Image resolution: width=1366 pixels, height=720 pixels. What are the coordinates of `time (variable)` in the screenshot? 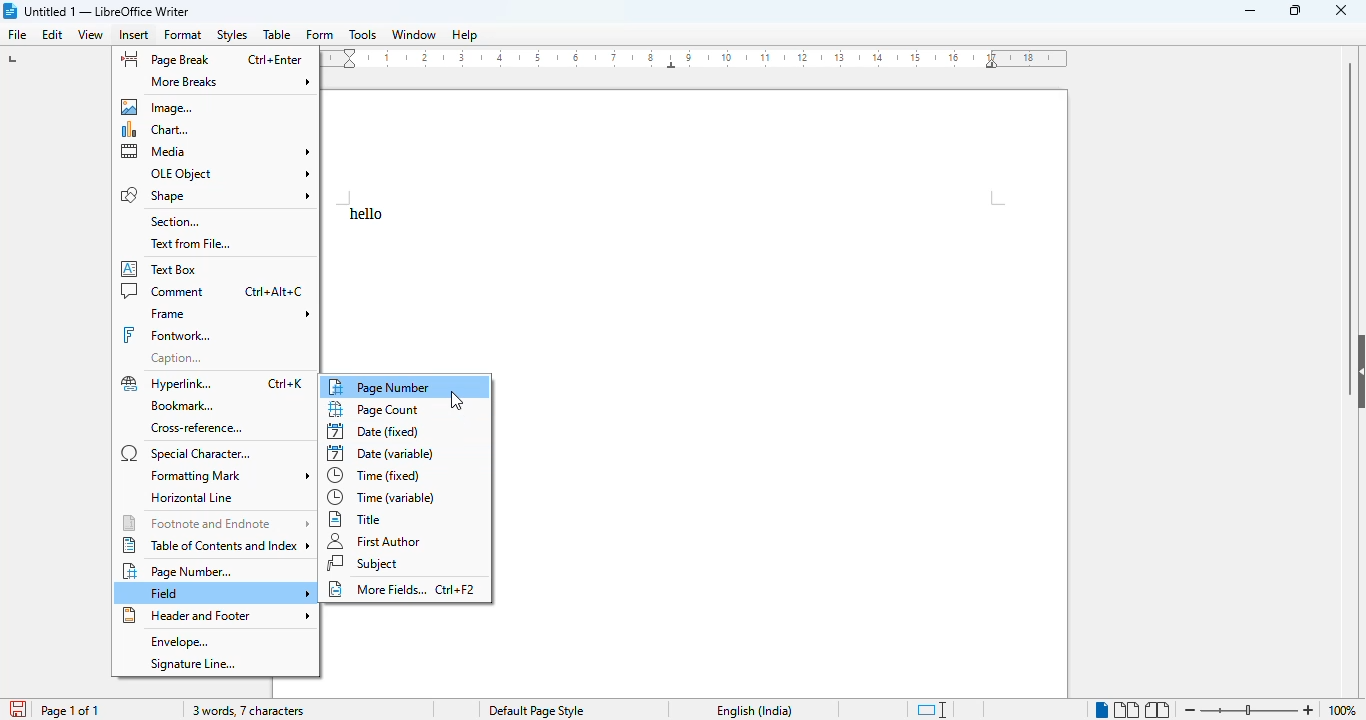 It's located at (383, 497).